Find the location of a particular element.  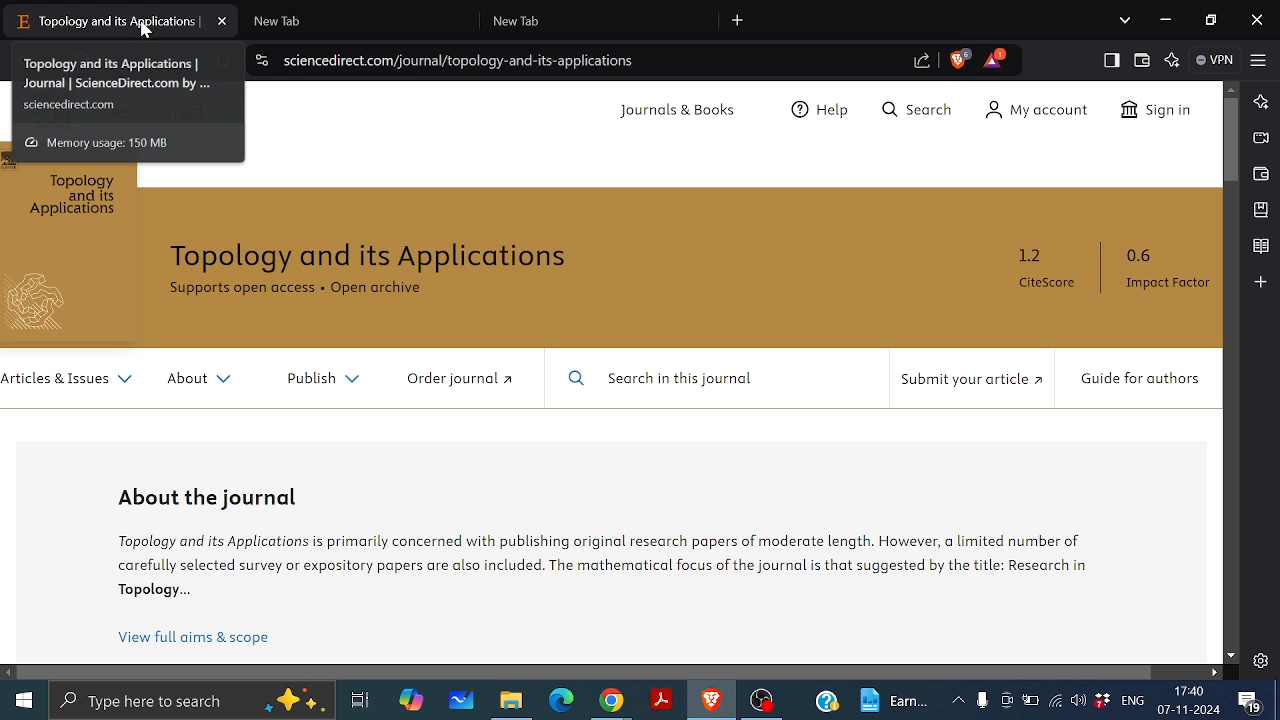

Q search is located at coordinates (923, 111).